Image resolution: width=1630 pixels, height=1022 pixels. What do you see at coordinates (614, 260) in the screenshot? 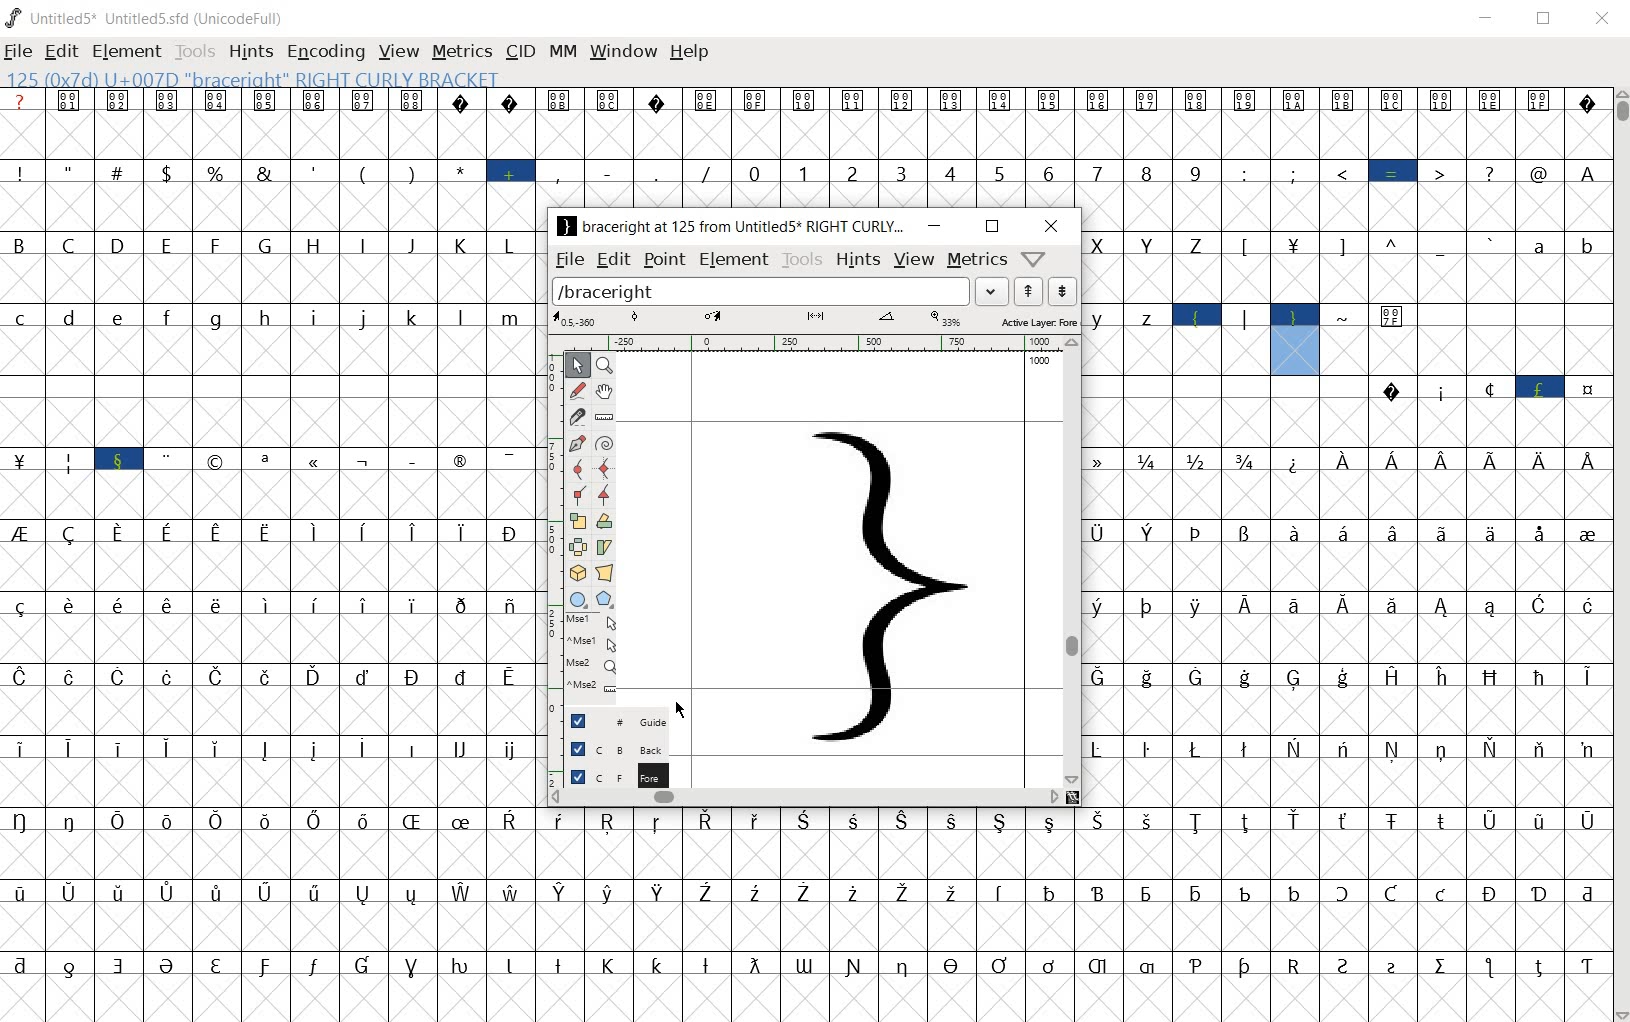
I see `edit` at bounding box center [614, 260].